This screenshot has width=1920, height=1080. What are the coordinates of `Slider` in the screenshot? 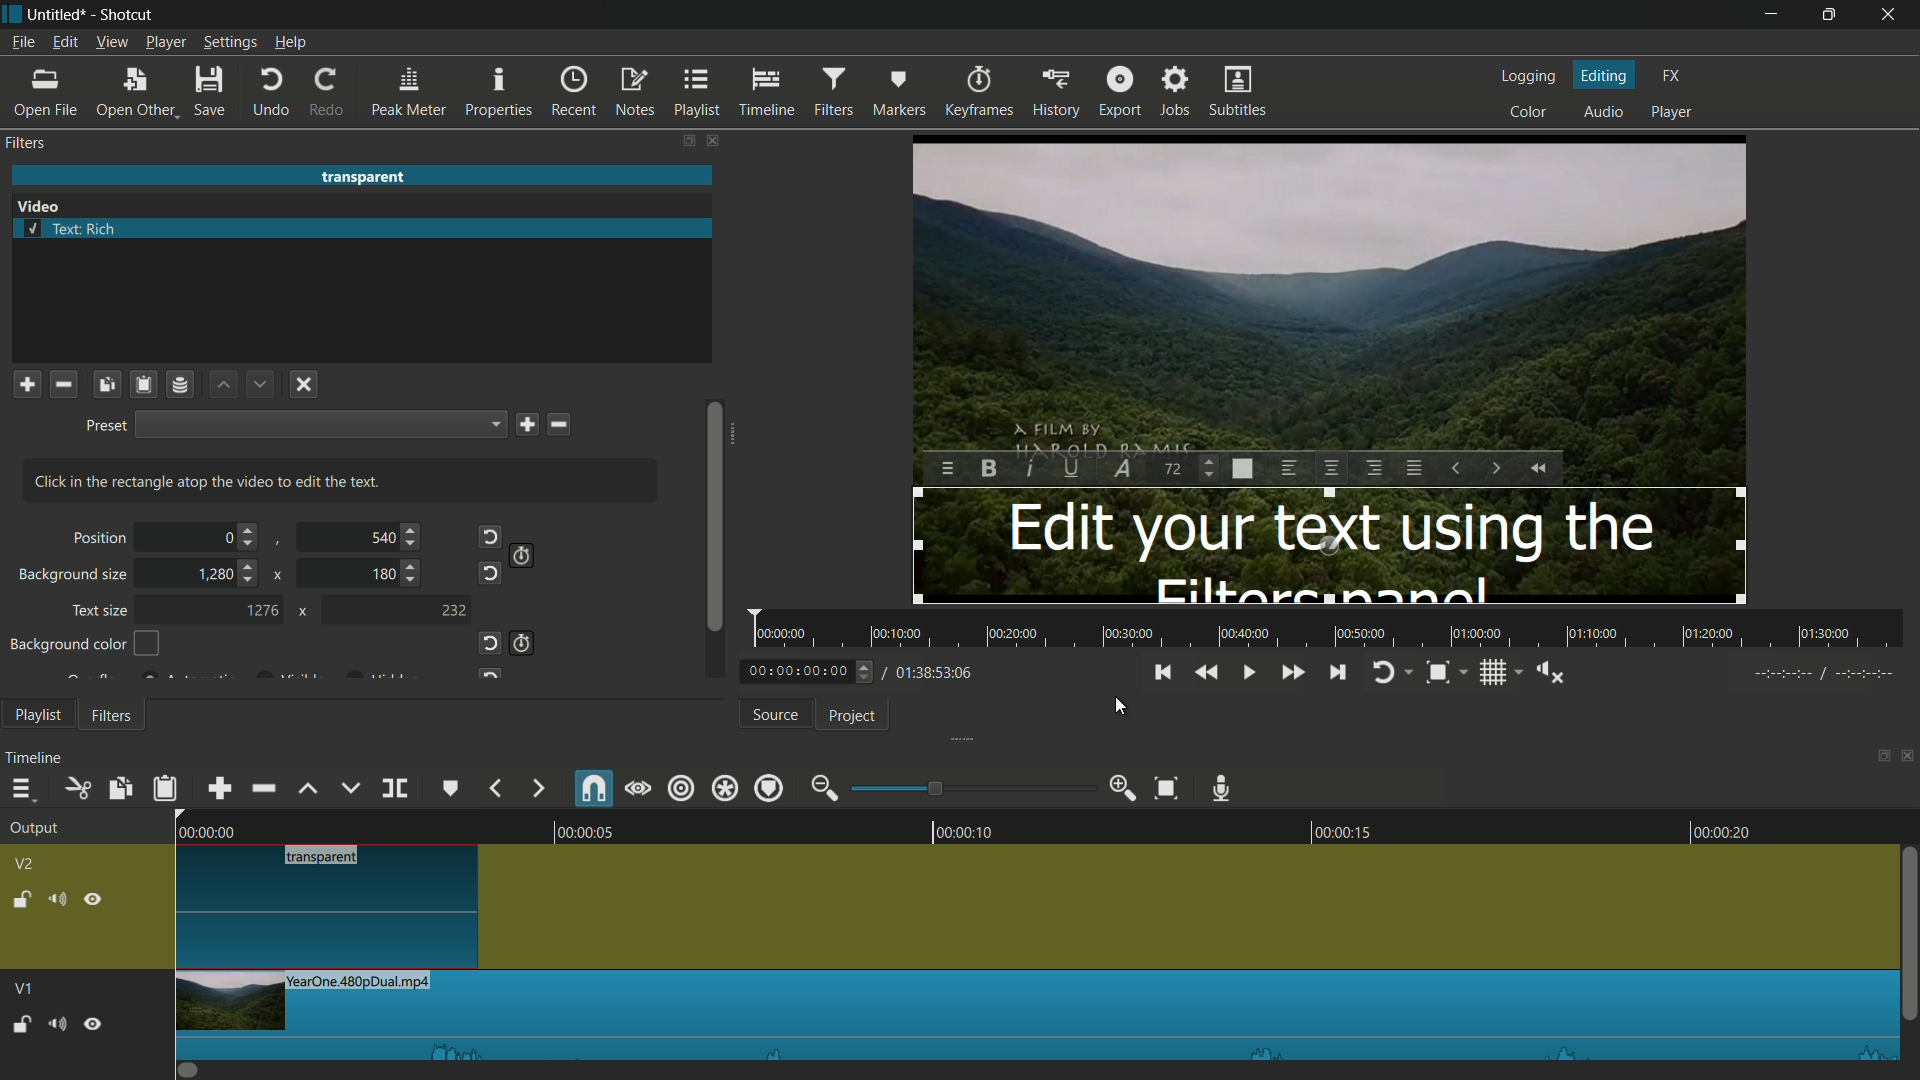 It's located at (1908, 941).